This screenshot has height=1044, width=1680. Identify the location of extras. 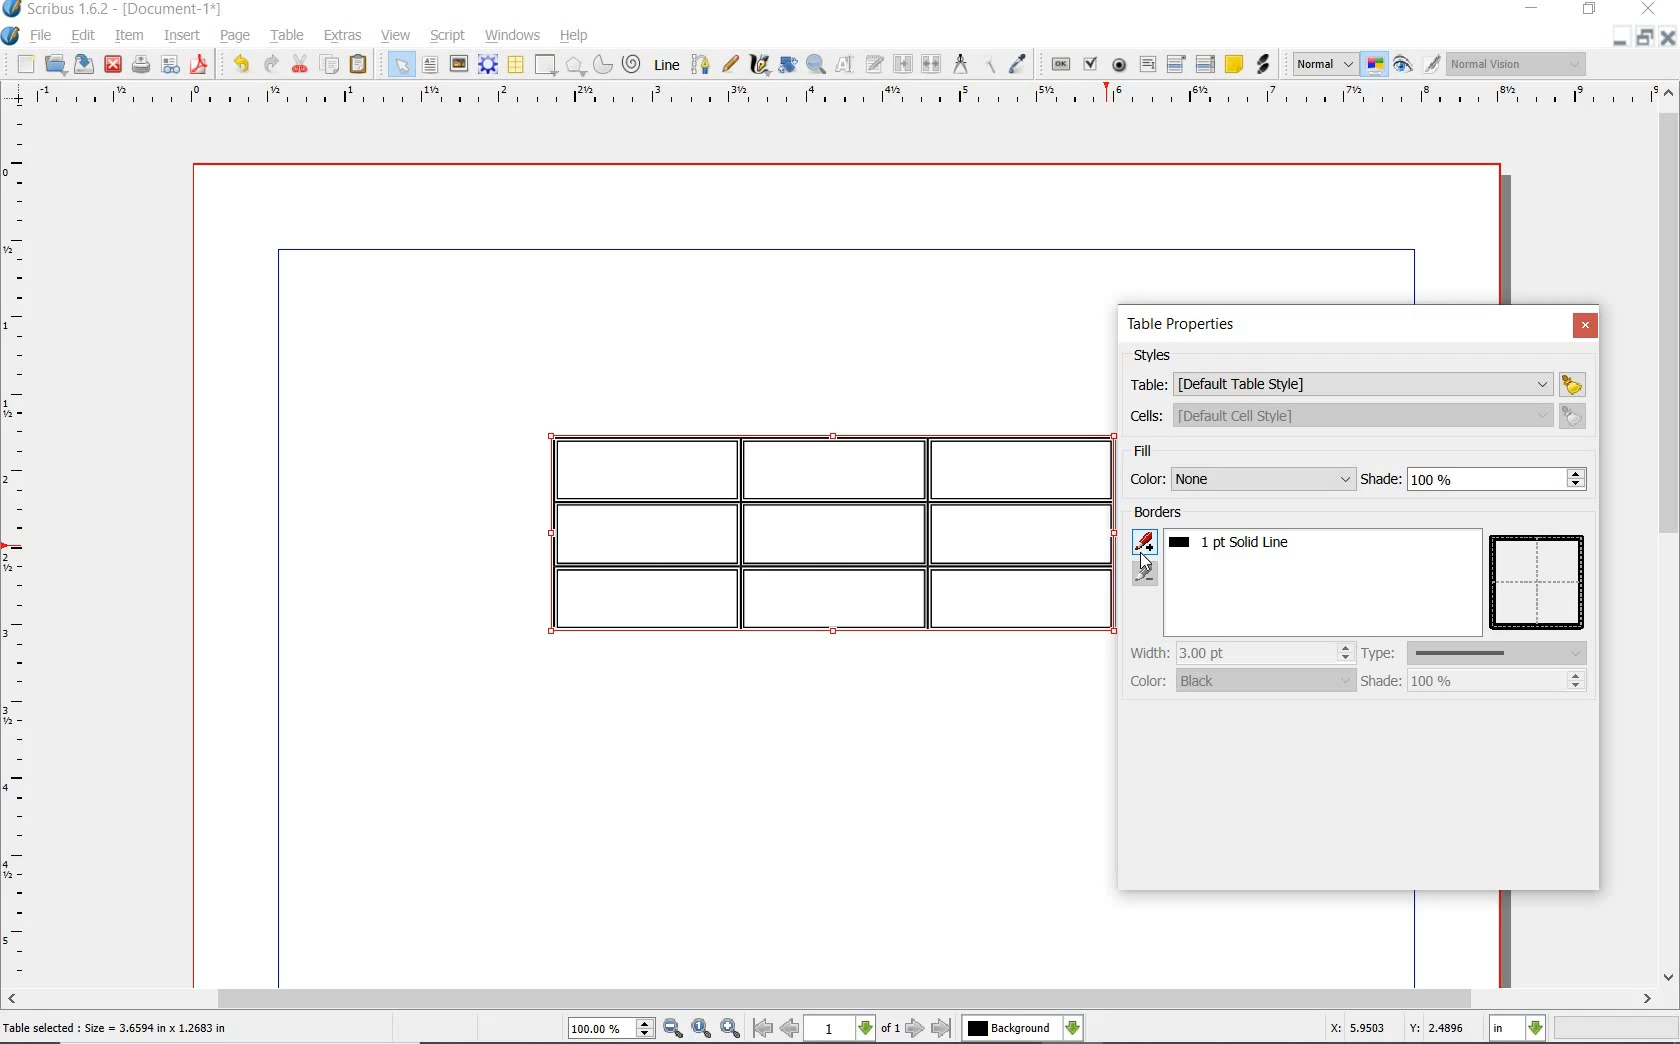
(344, 37).